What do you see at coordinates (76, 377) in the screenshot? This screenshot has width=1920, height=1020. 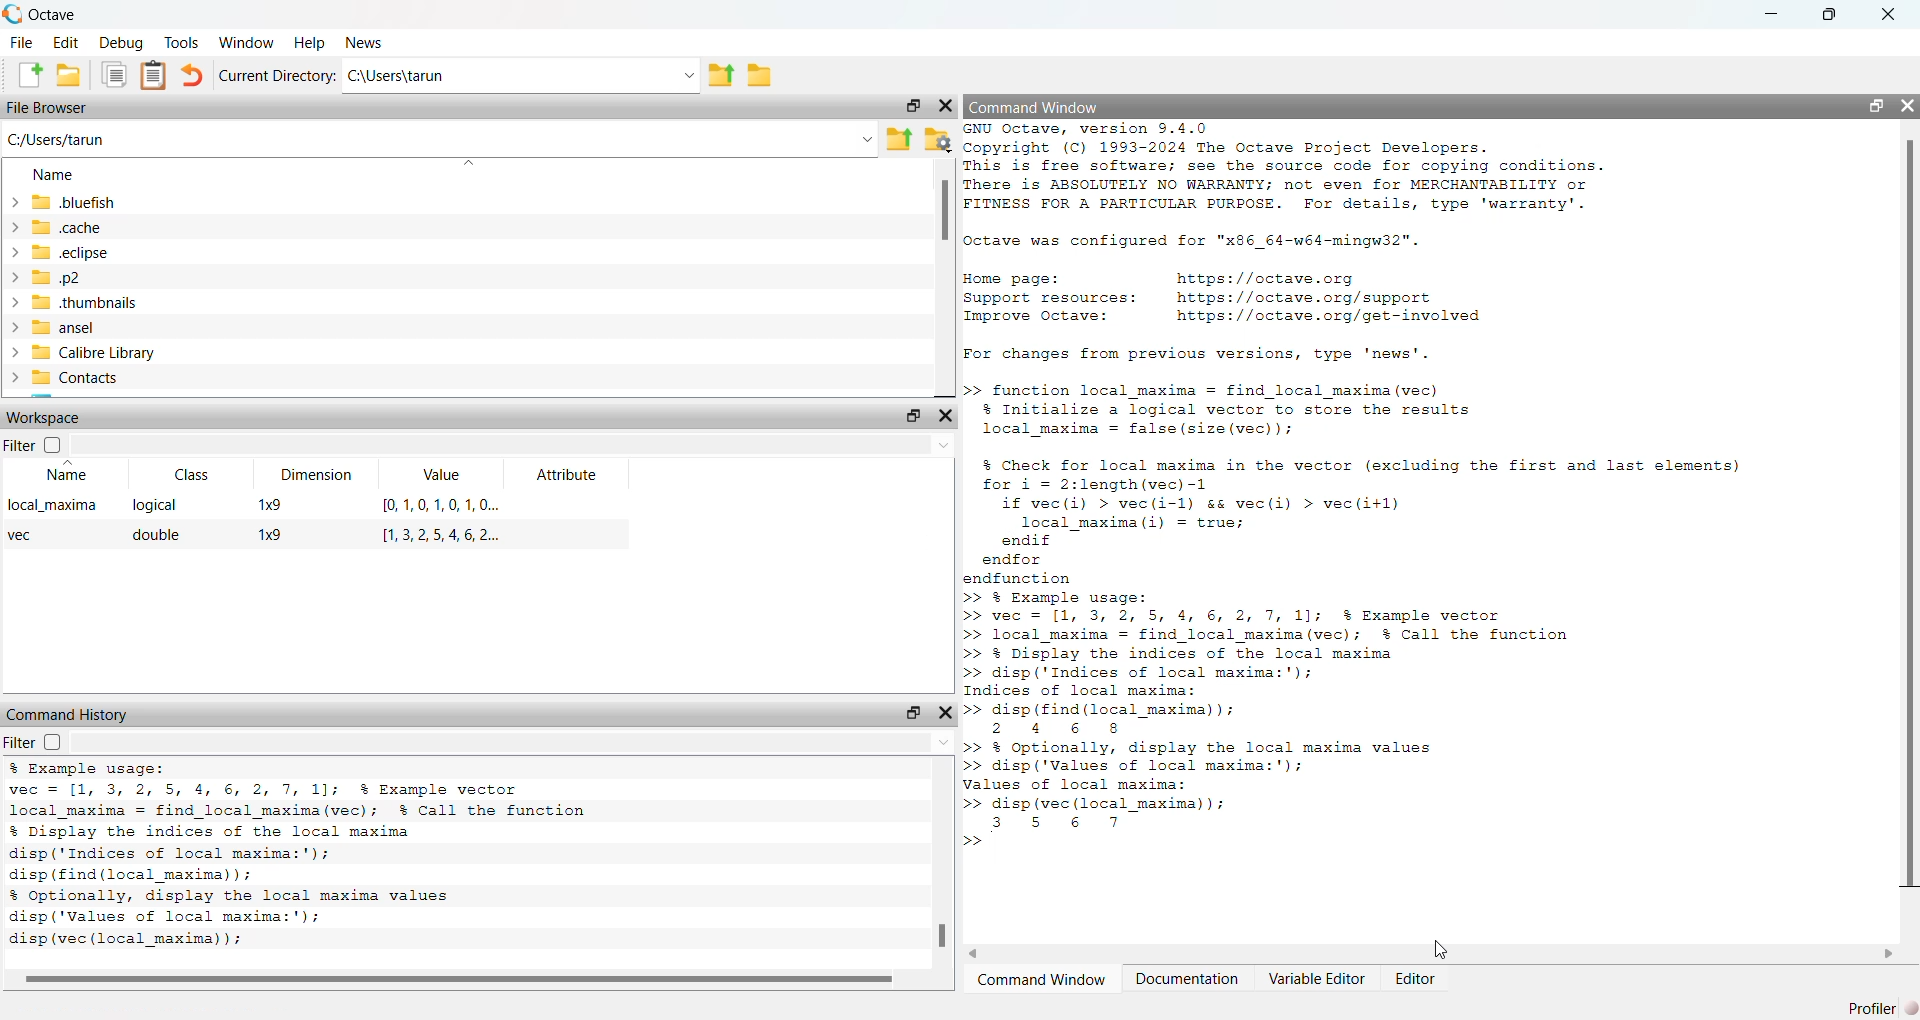 I see `Contacts` at bounding box center [76, 377].